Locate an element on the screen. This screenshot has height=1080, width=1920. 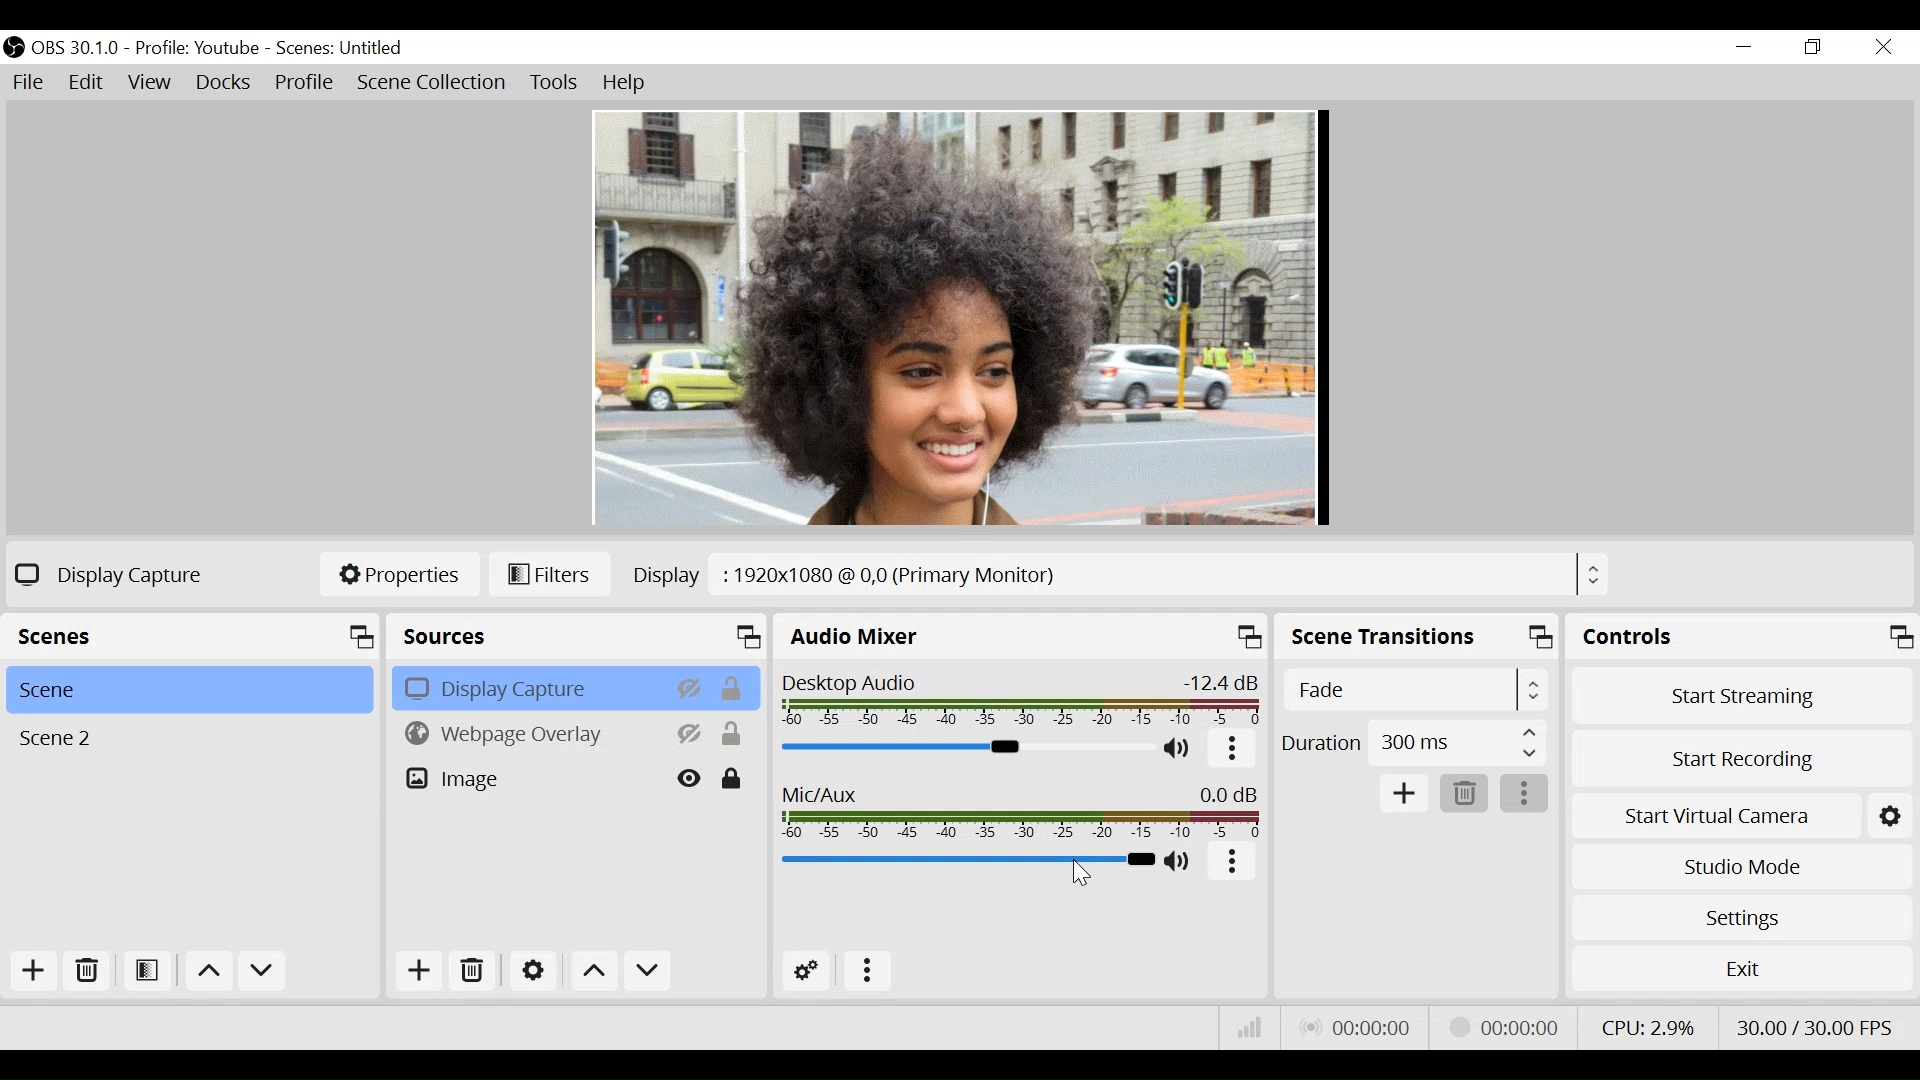
minimize is located at coordinates (1744, 46).